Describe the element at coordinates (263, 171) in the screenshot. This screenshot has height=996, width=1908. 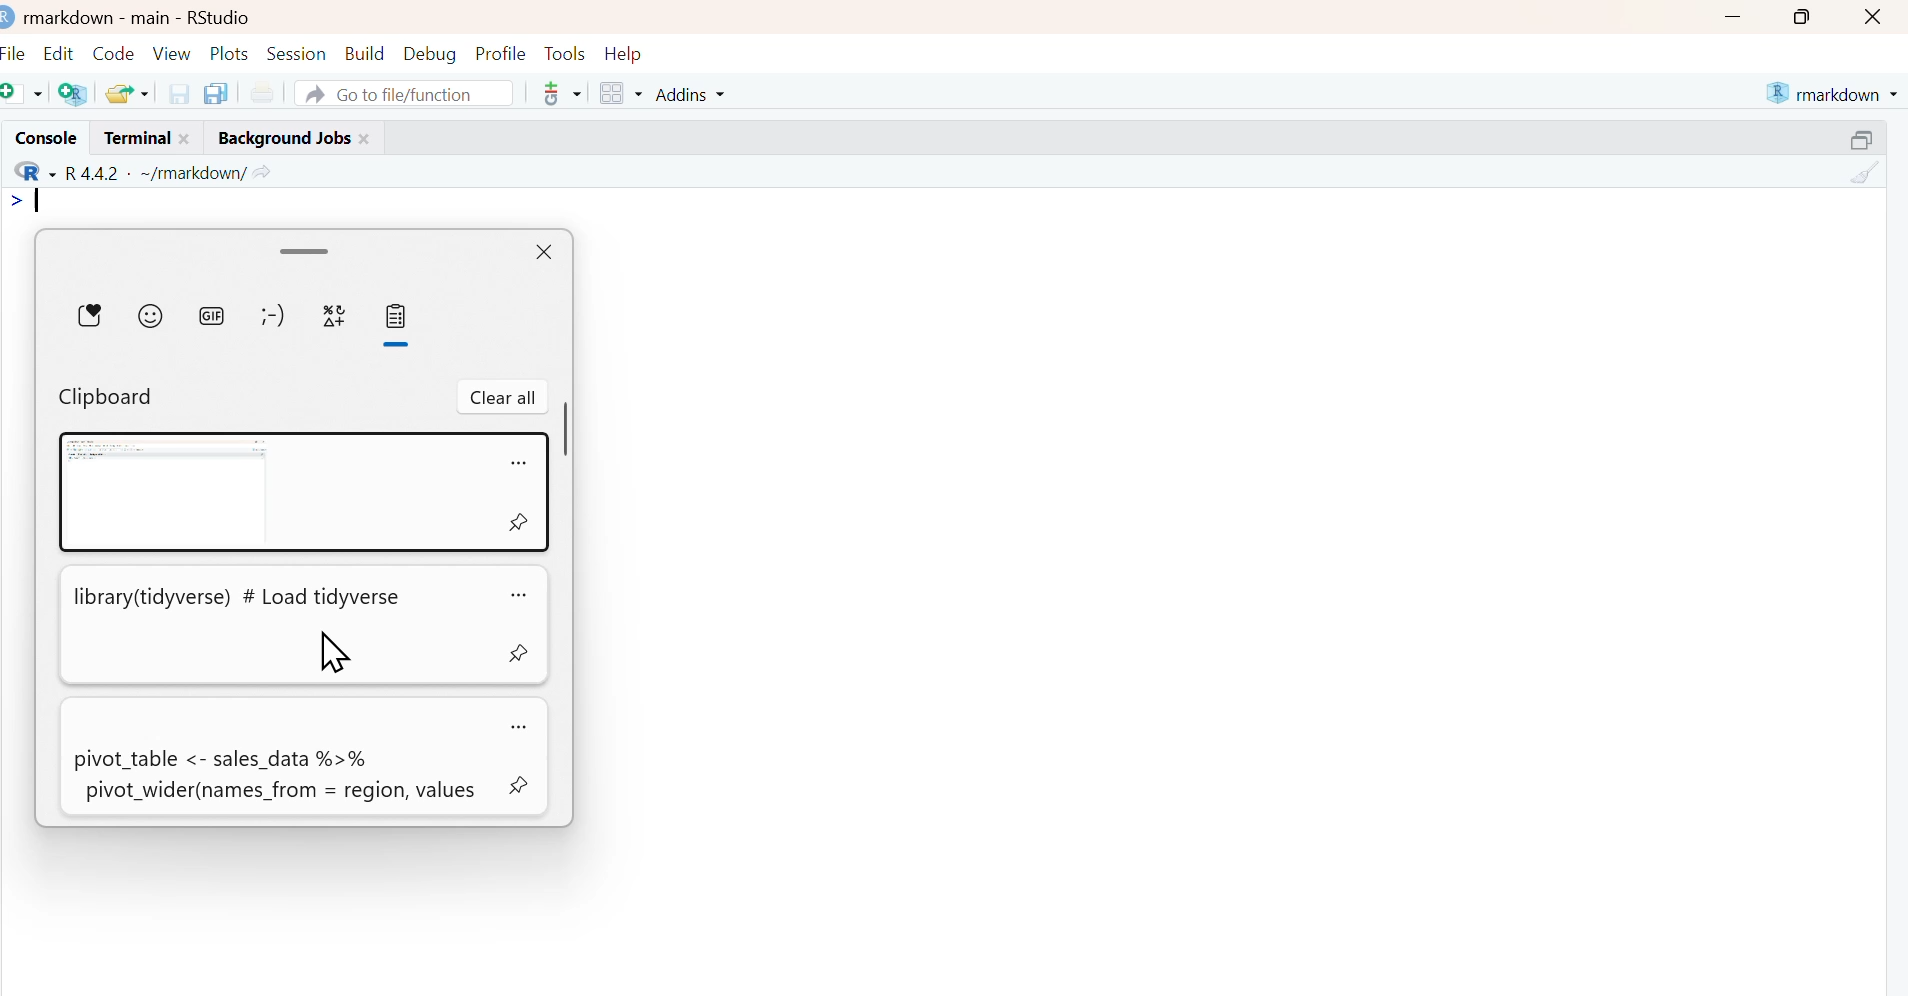
I see `view current working directory` at that location.